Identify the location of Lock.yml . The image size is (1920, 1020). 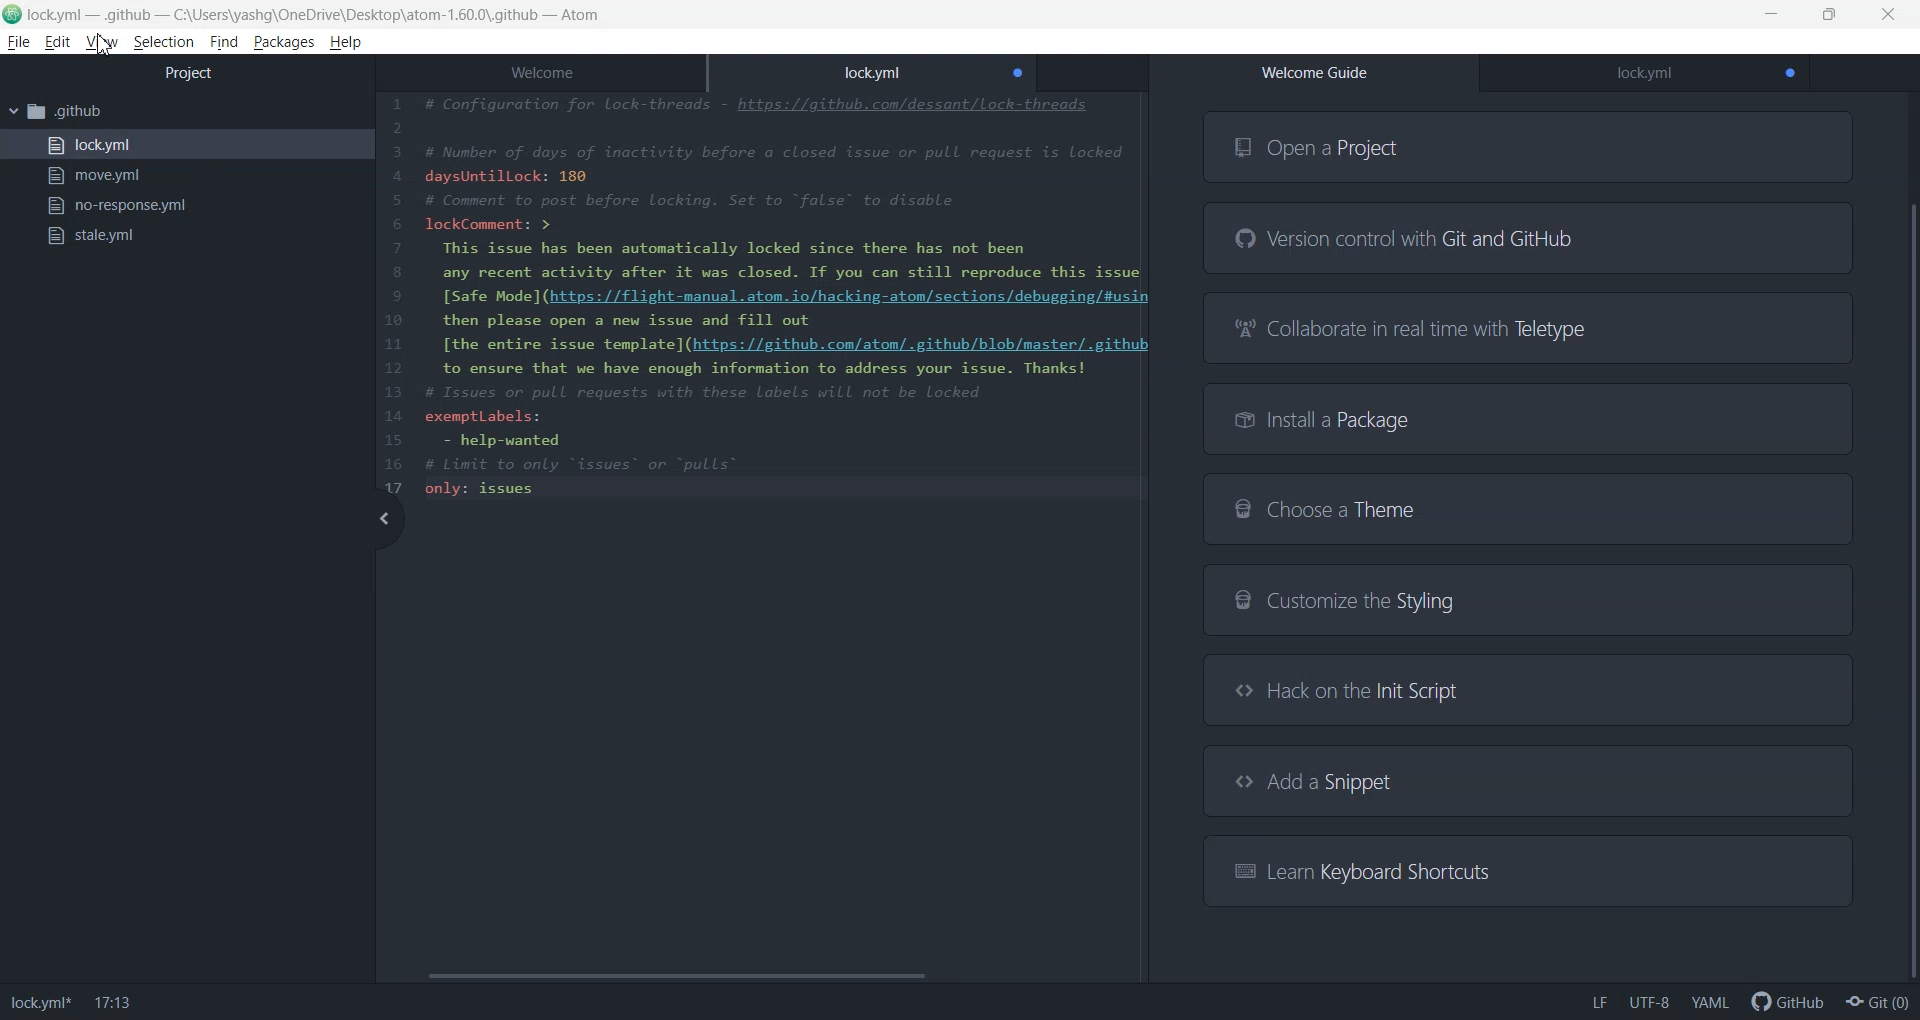
(40, 1004).